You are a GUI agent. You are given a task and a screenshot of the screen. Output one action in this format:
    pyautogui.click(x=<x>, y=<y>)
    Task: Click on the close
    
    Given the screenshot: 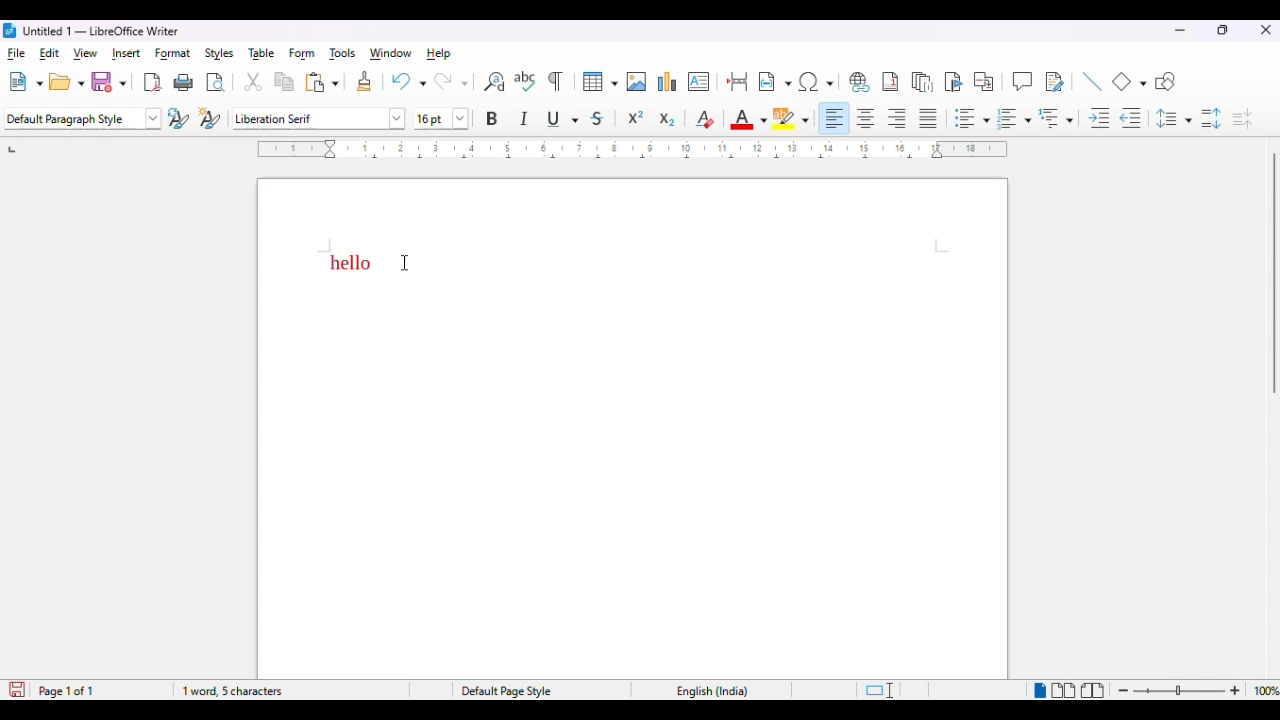 What is the action you would take?
    pyautogui.click(x=1266, y=31)
    